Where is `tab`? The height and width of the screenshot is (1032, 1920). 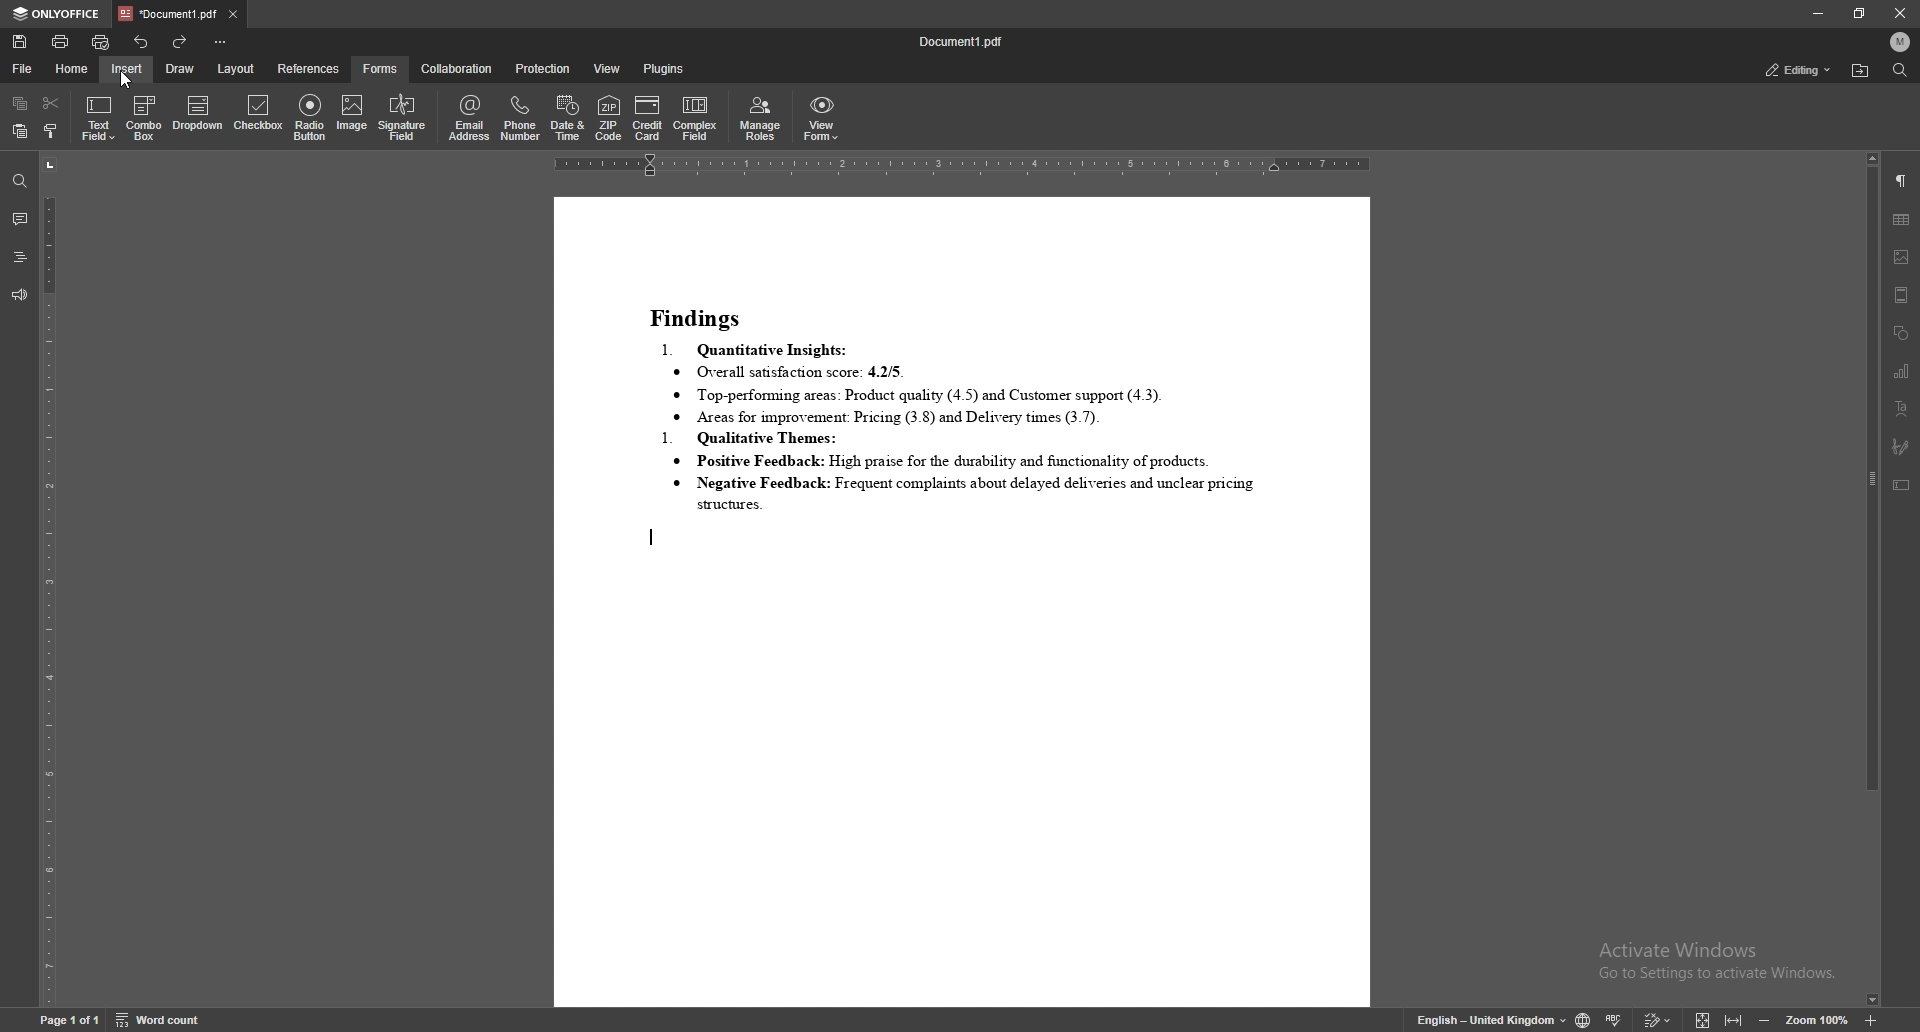 tab is located at coordinates (166, 13).